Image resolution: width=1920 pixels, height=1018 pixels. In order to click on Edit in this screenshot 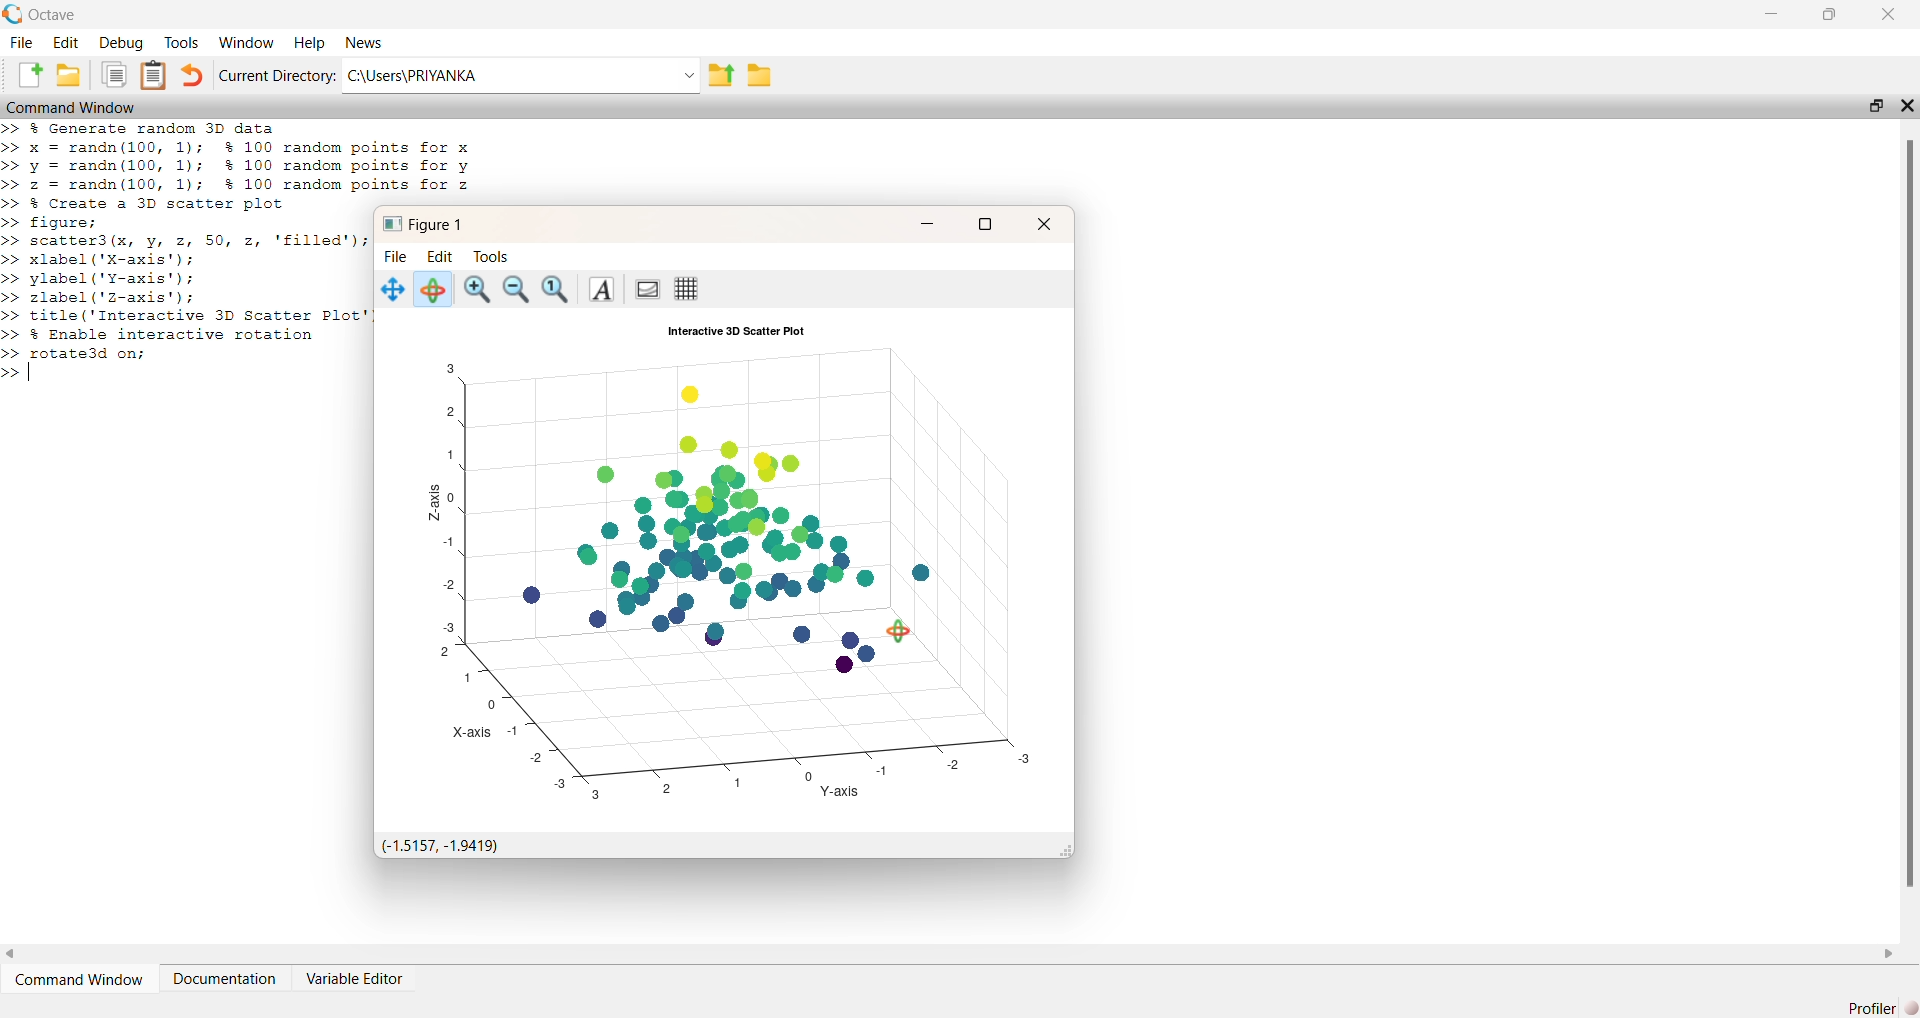, I will do `click(65, 43)`.